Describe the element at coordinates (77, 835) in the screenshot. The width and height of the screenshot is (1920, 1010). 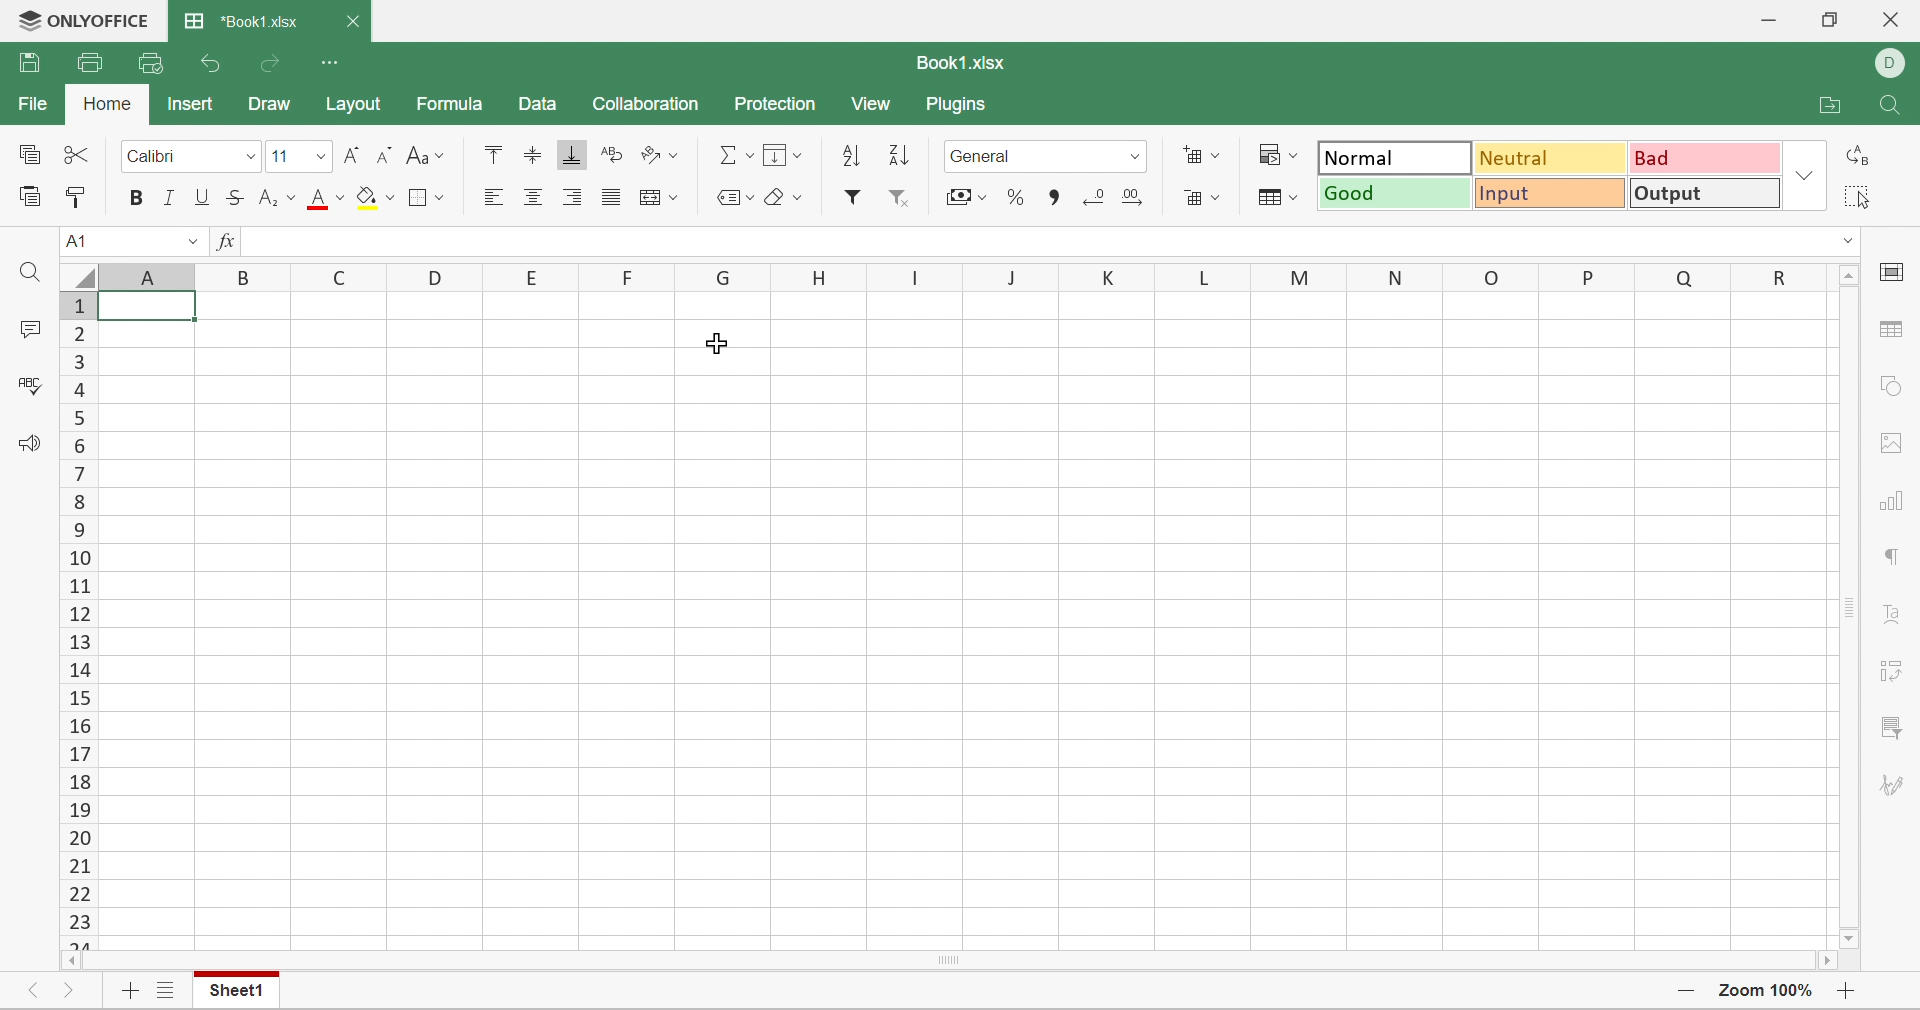
I see `20` at that location.